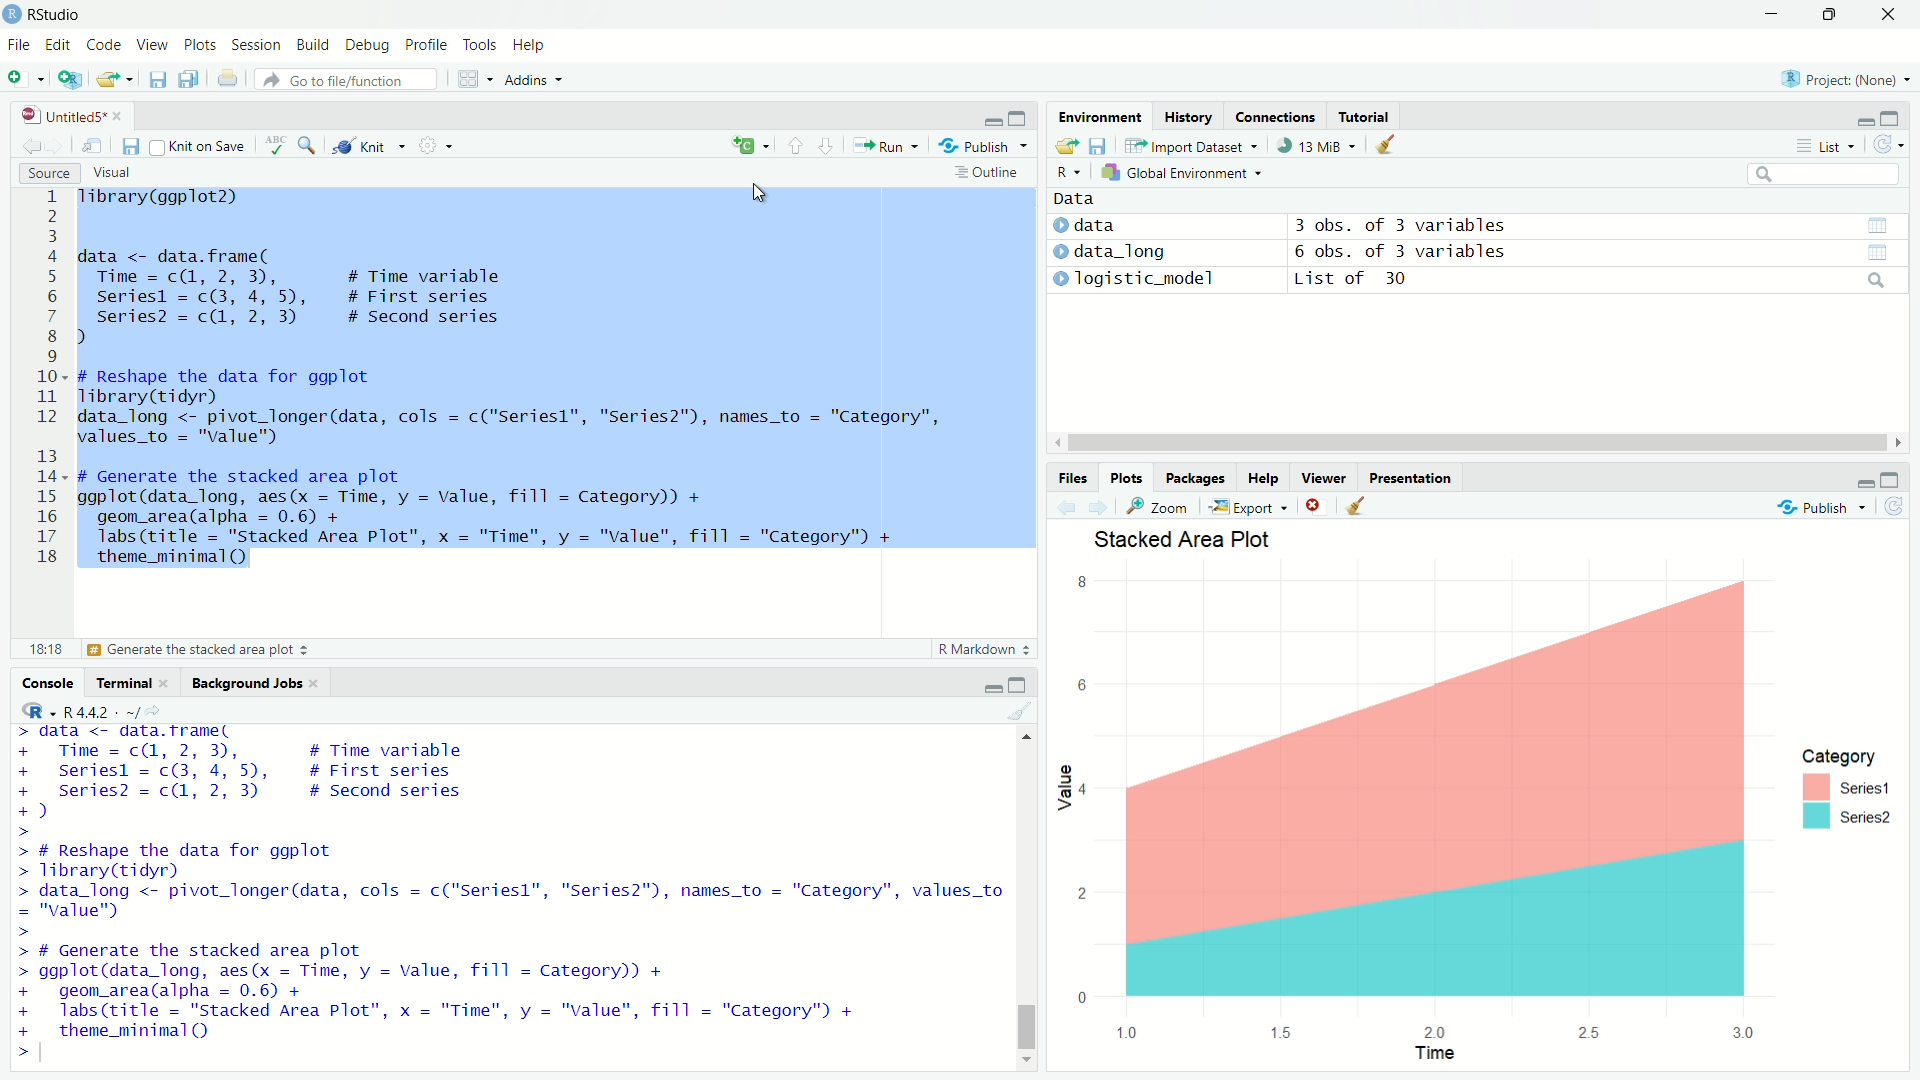  What do you see at coordinates (1176, 173) in the screenshot?
I see `Global Environment =` at bounding box center [1176, 173].